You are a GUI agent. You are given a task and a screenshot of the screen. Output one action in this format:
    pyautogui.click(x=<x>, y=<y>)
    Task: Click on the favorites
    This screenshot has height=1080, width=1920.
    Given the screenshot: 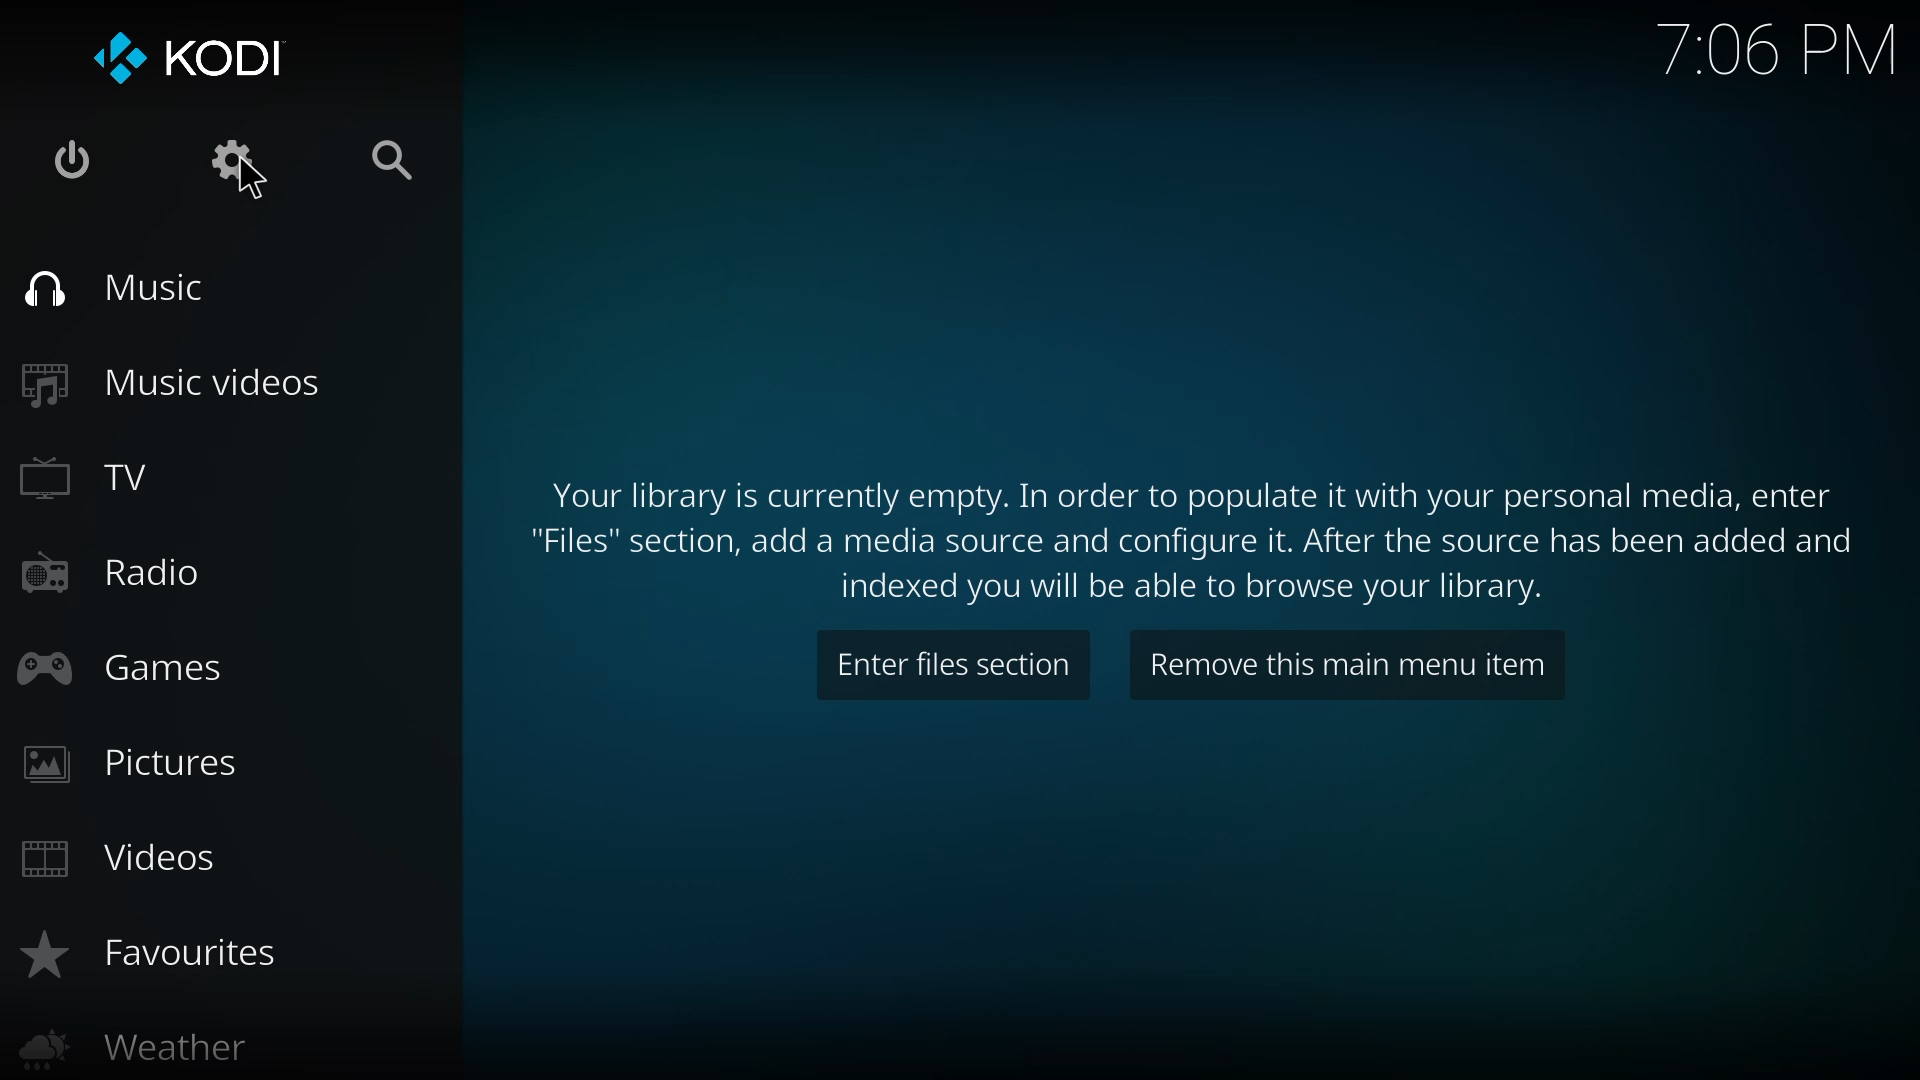 What is the action you would take?
    pyautogui.click(x=150, y=955)
    